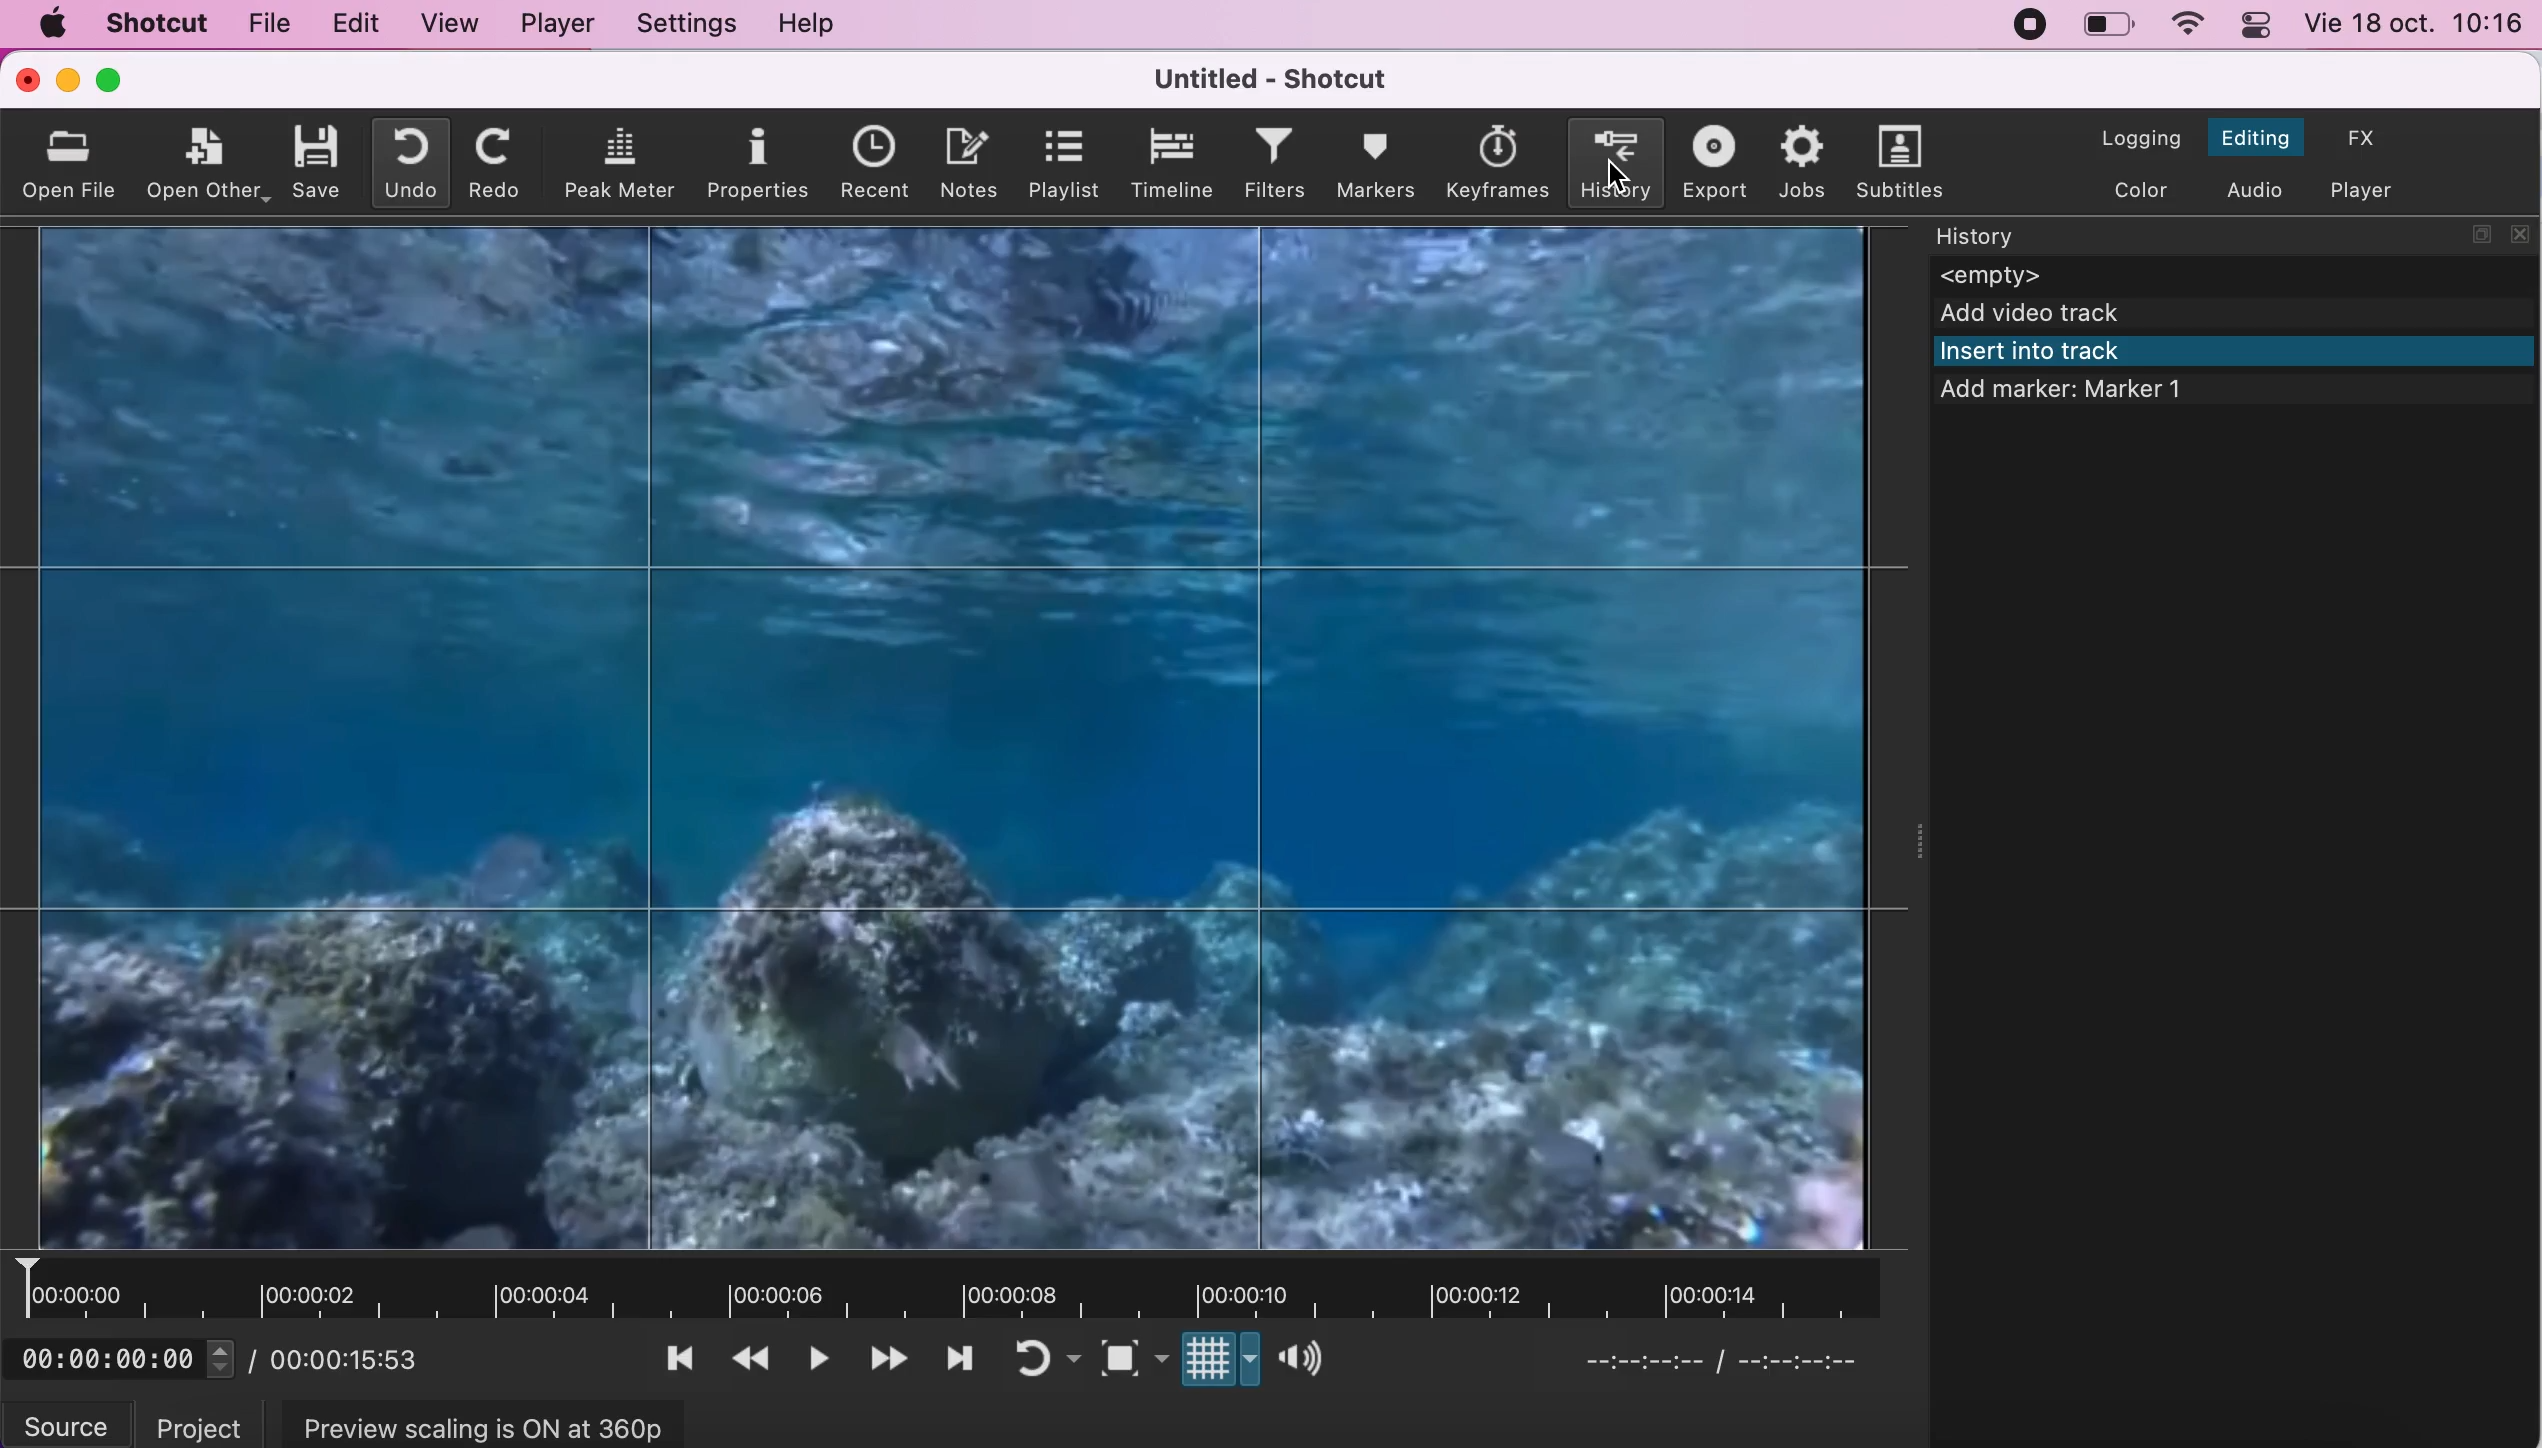 This screenshot has width=2542, height=1448. Describe the element at coordinates (2490, 25) in the screenshot. I see `10:16` at that location.